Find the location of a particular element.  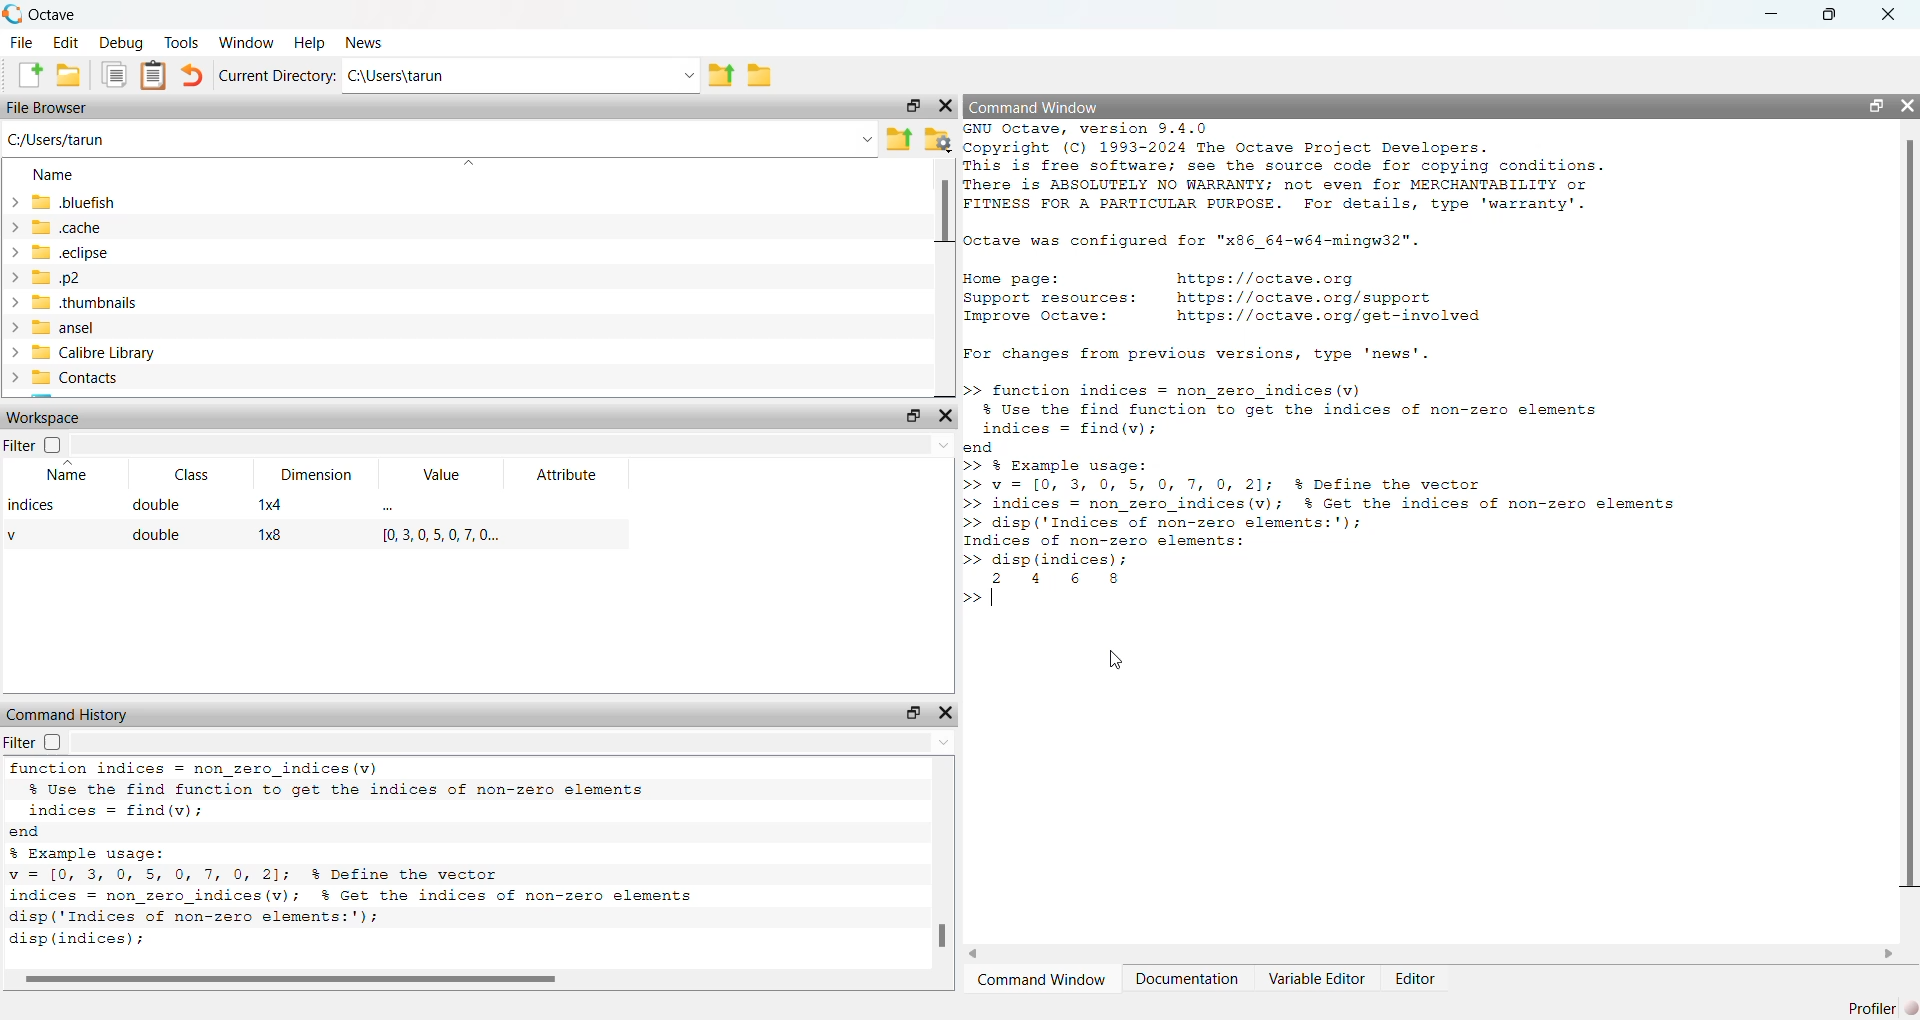

dropdown is located at coordinates (518, 746).